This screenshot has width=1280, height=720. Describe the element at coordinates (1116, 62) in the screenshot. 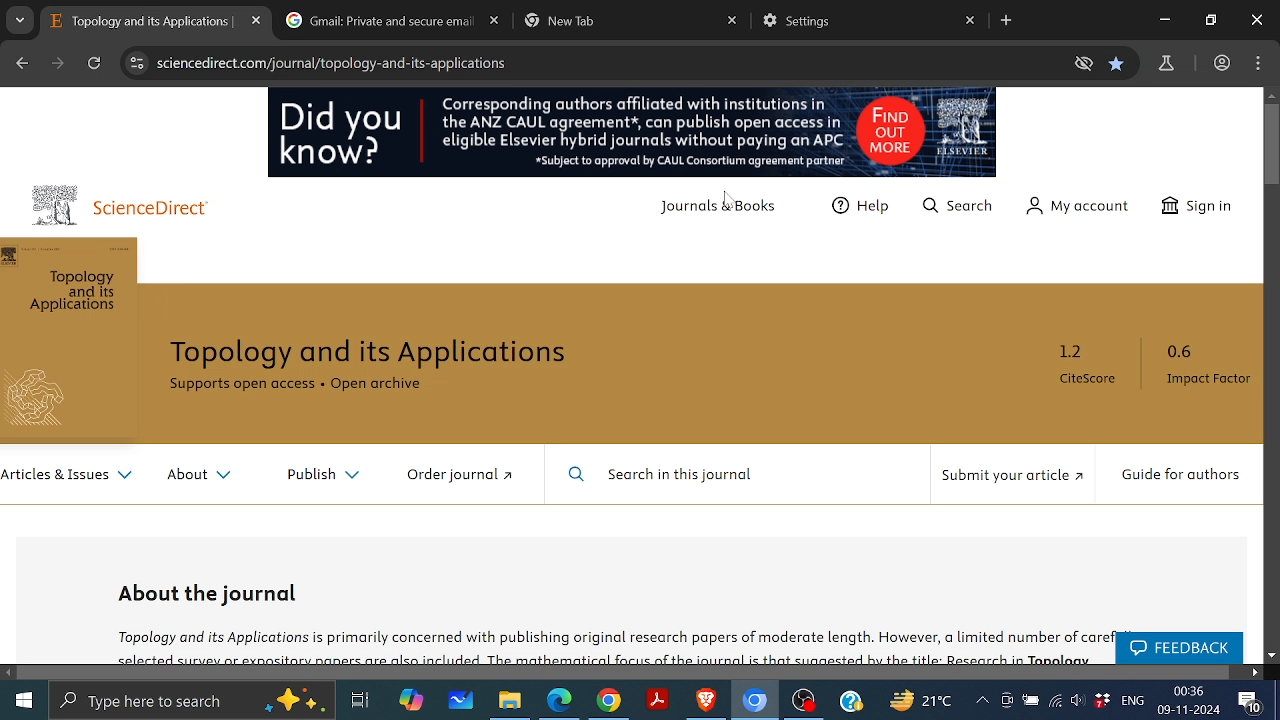

I see `Add to bookmarks` at that location.